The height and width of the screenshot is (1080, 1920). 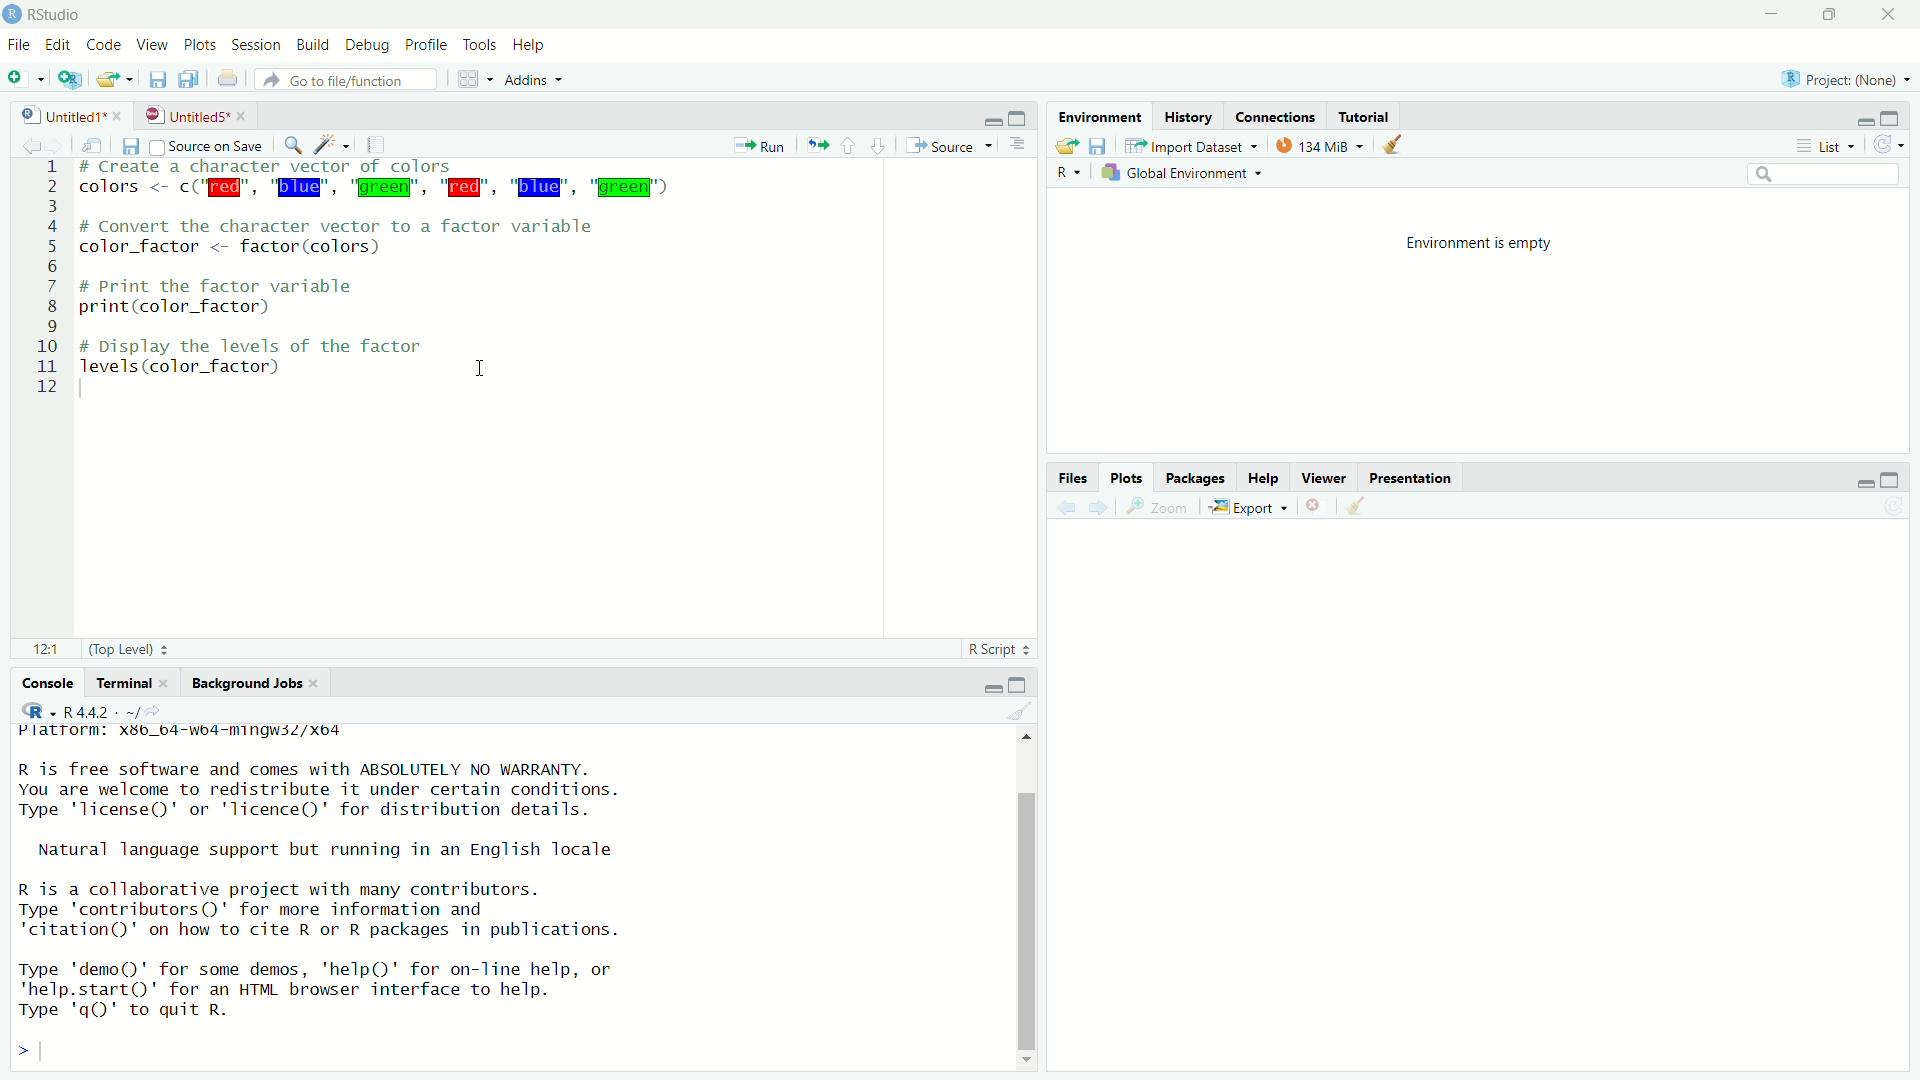 I want to click on move top, so click(x=1026, y=738).